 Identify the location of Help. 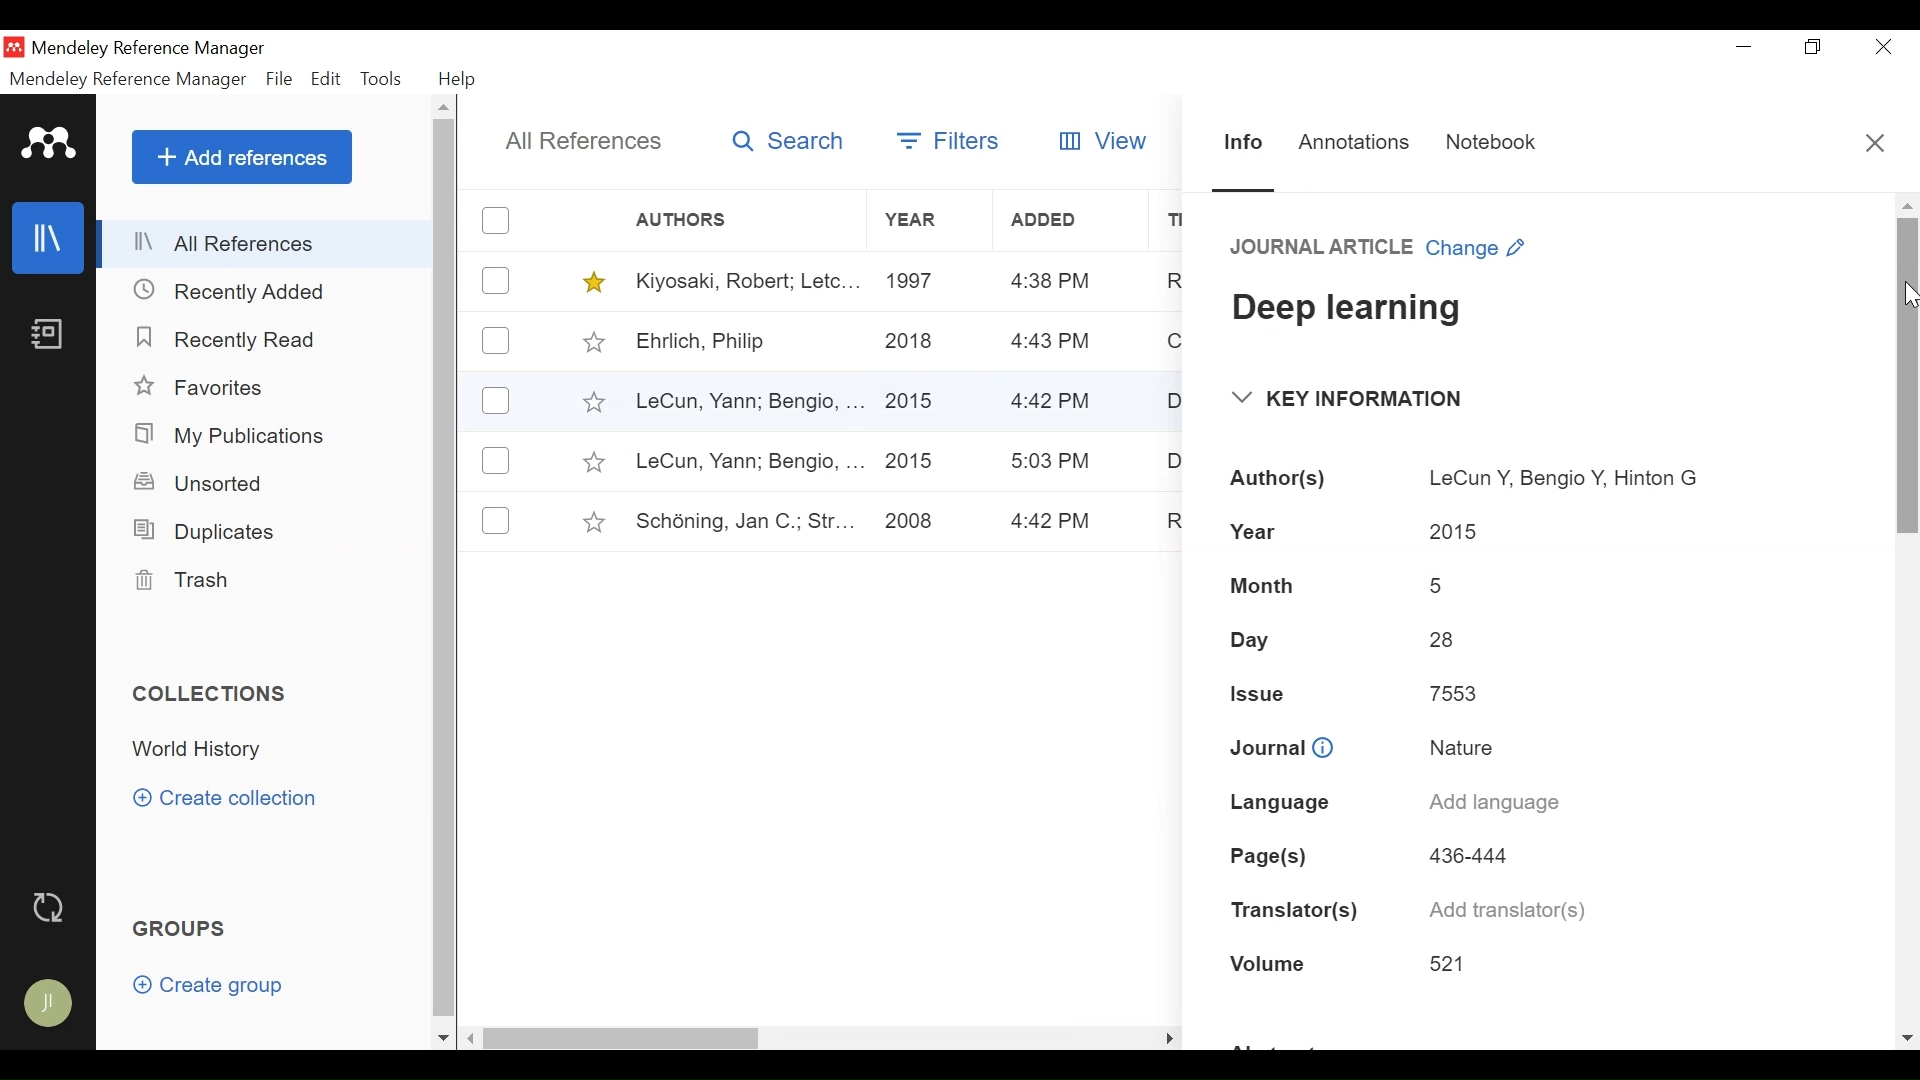
(459, 79).